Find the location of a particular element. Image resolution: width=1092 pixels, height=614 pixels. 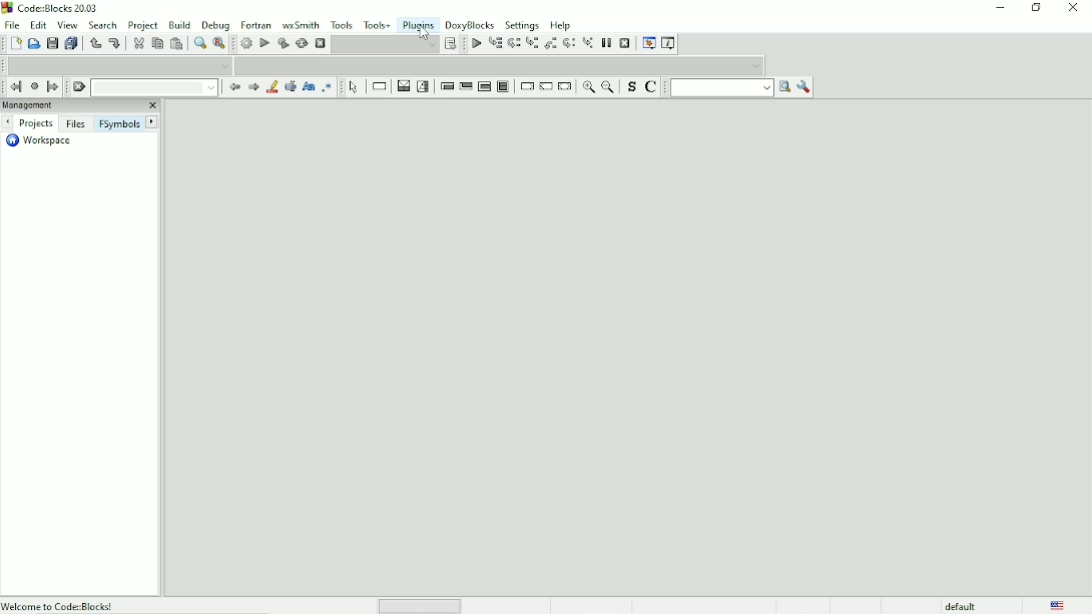

 is located at coordinates (494, 43).